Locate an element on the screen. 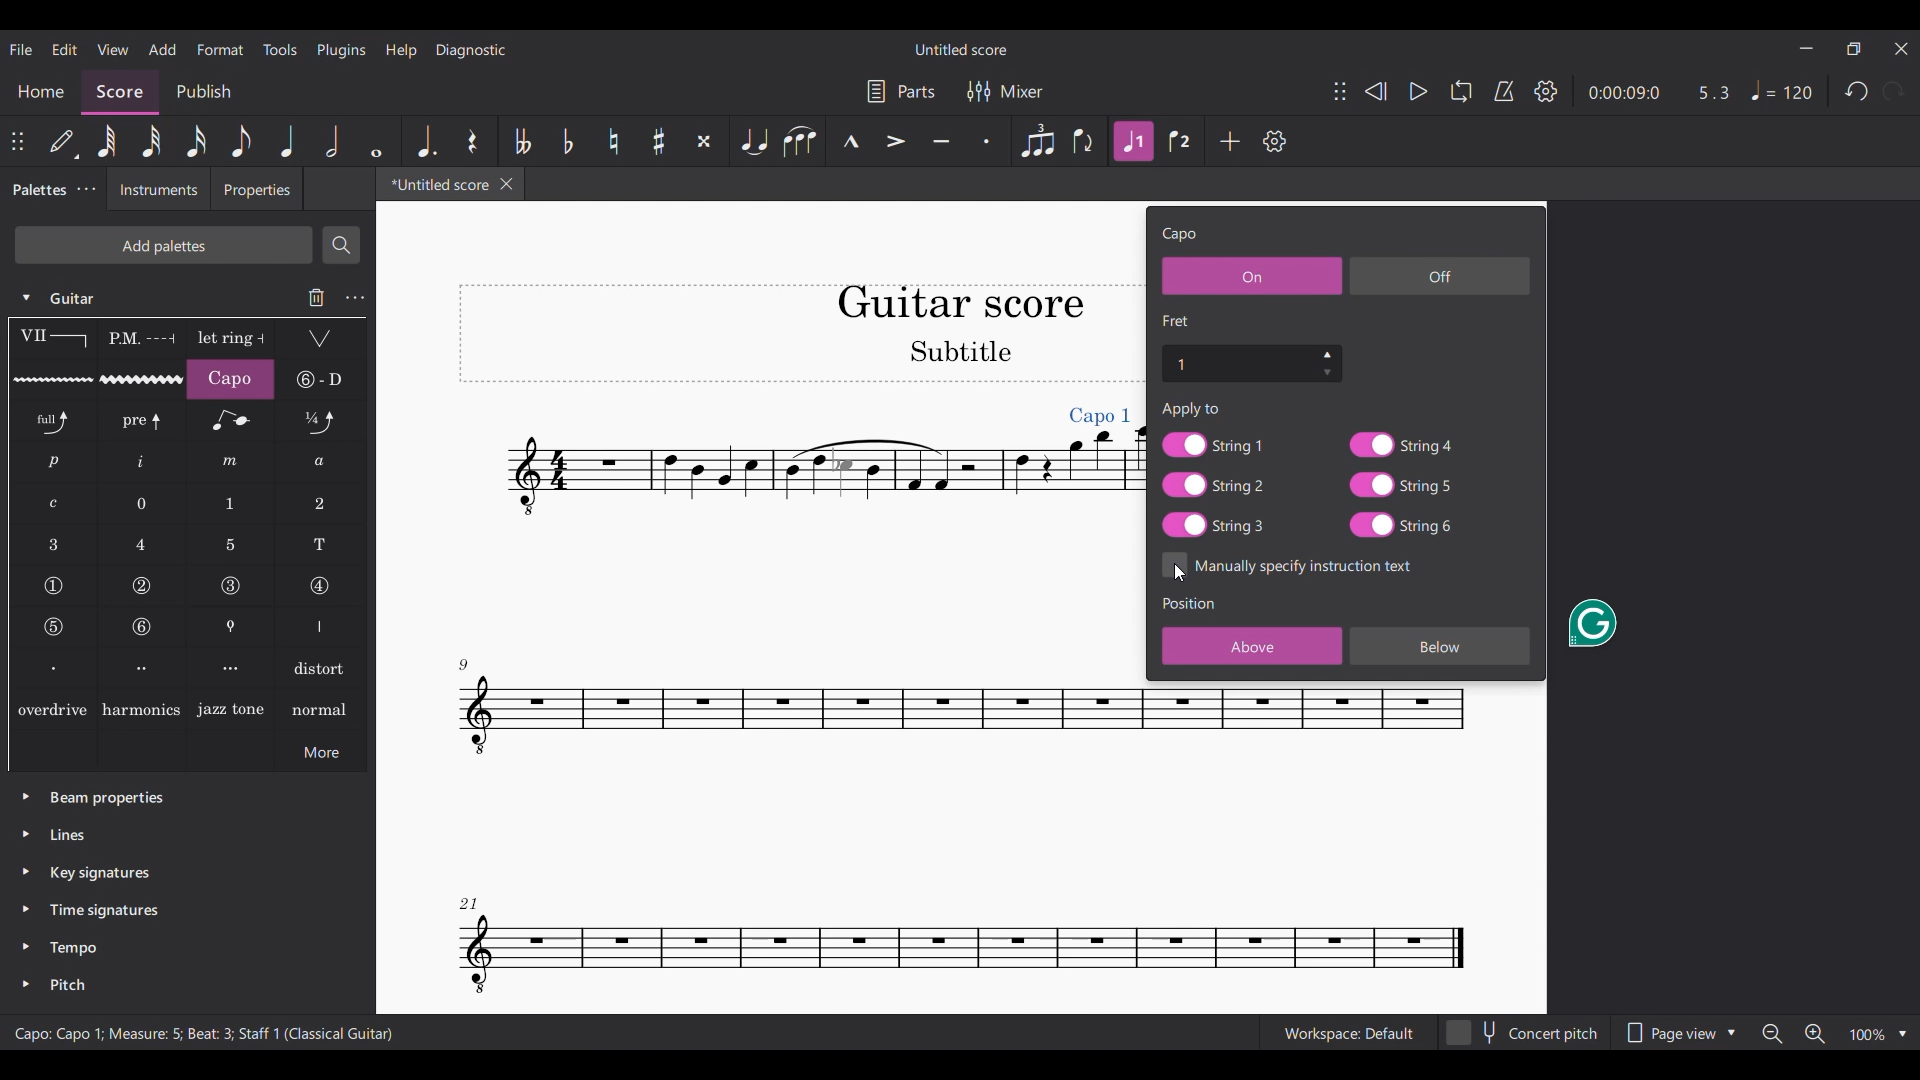  Home is located at coordinates (40, 92).